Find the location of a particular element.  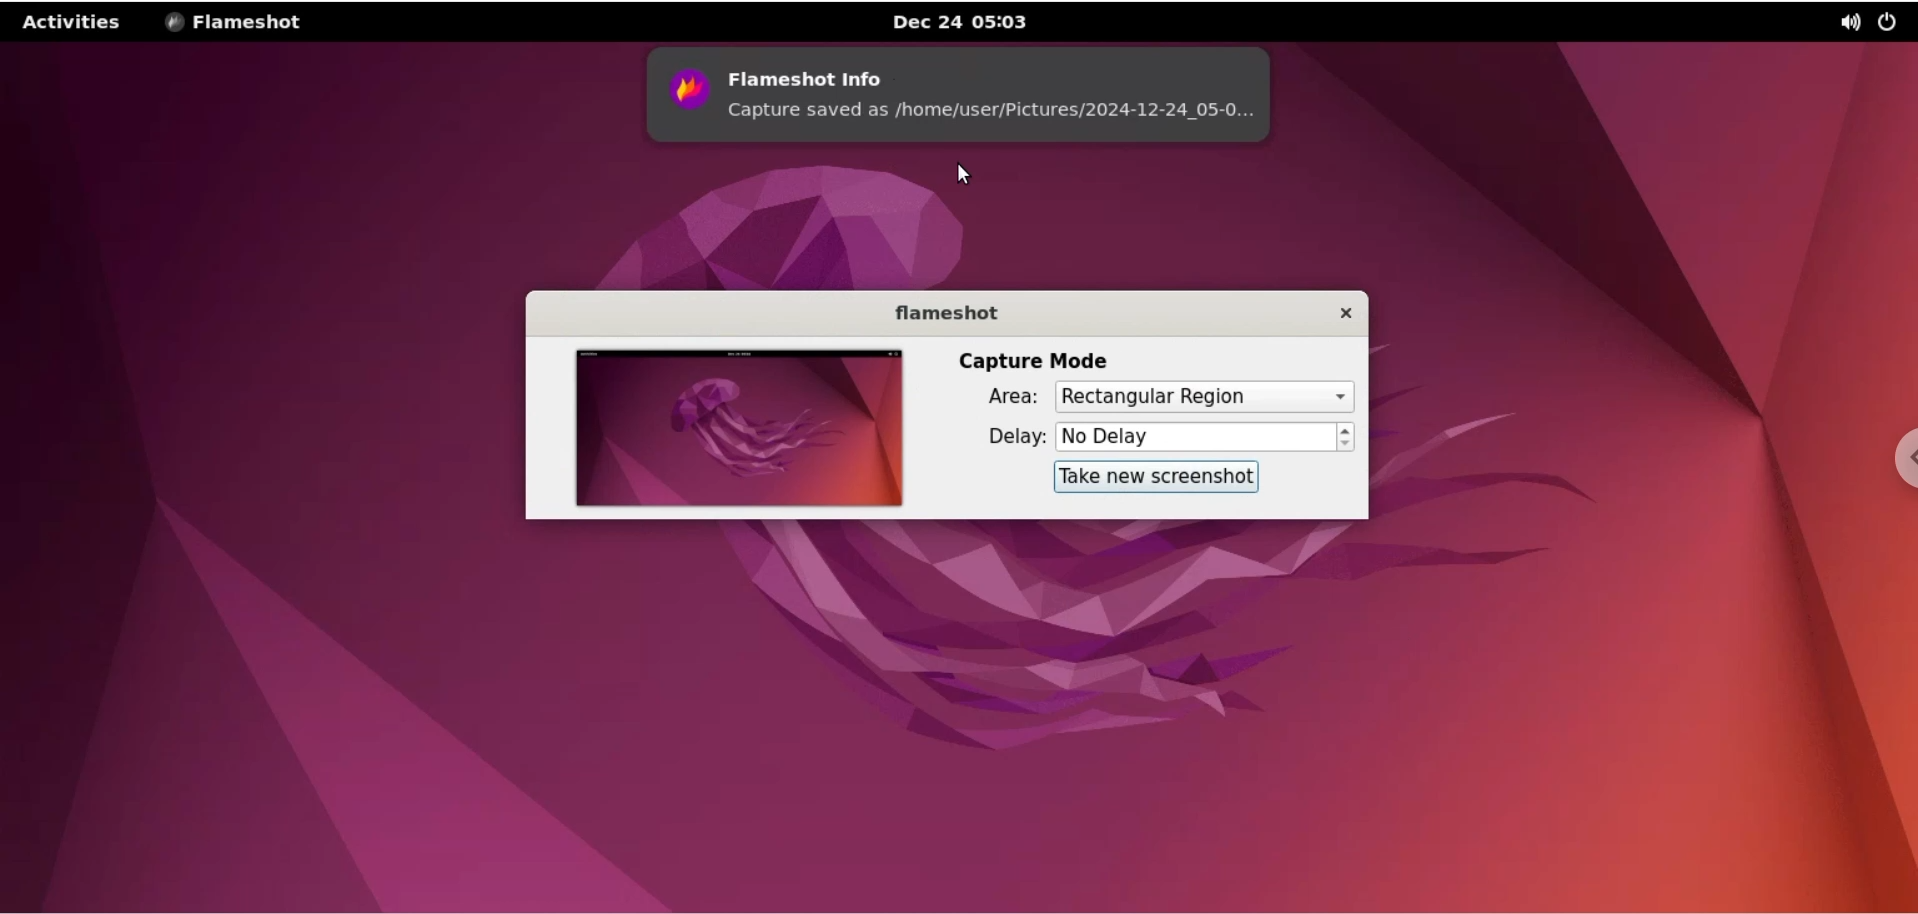

Dec 24 05:03 is located at coordinates (969, 22).